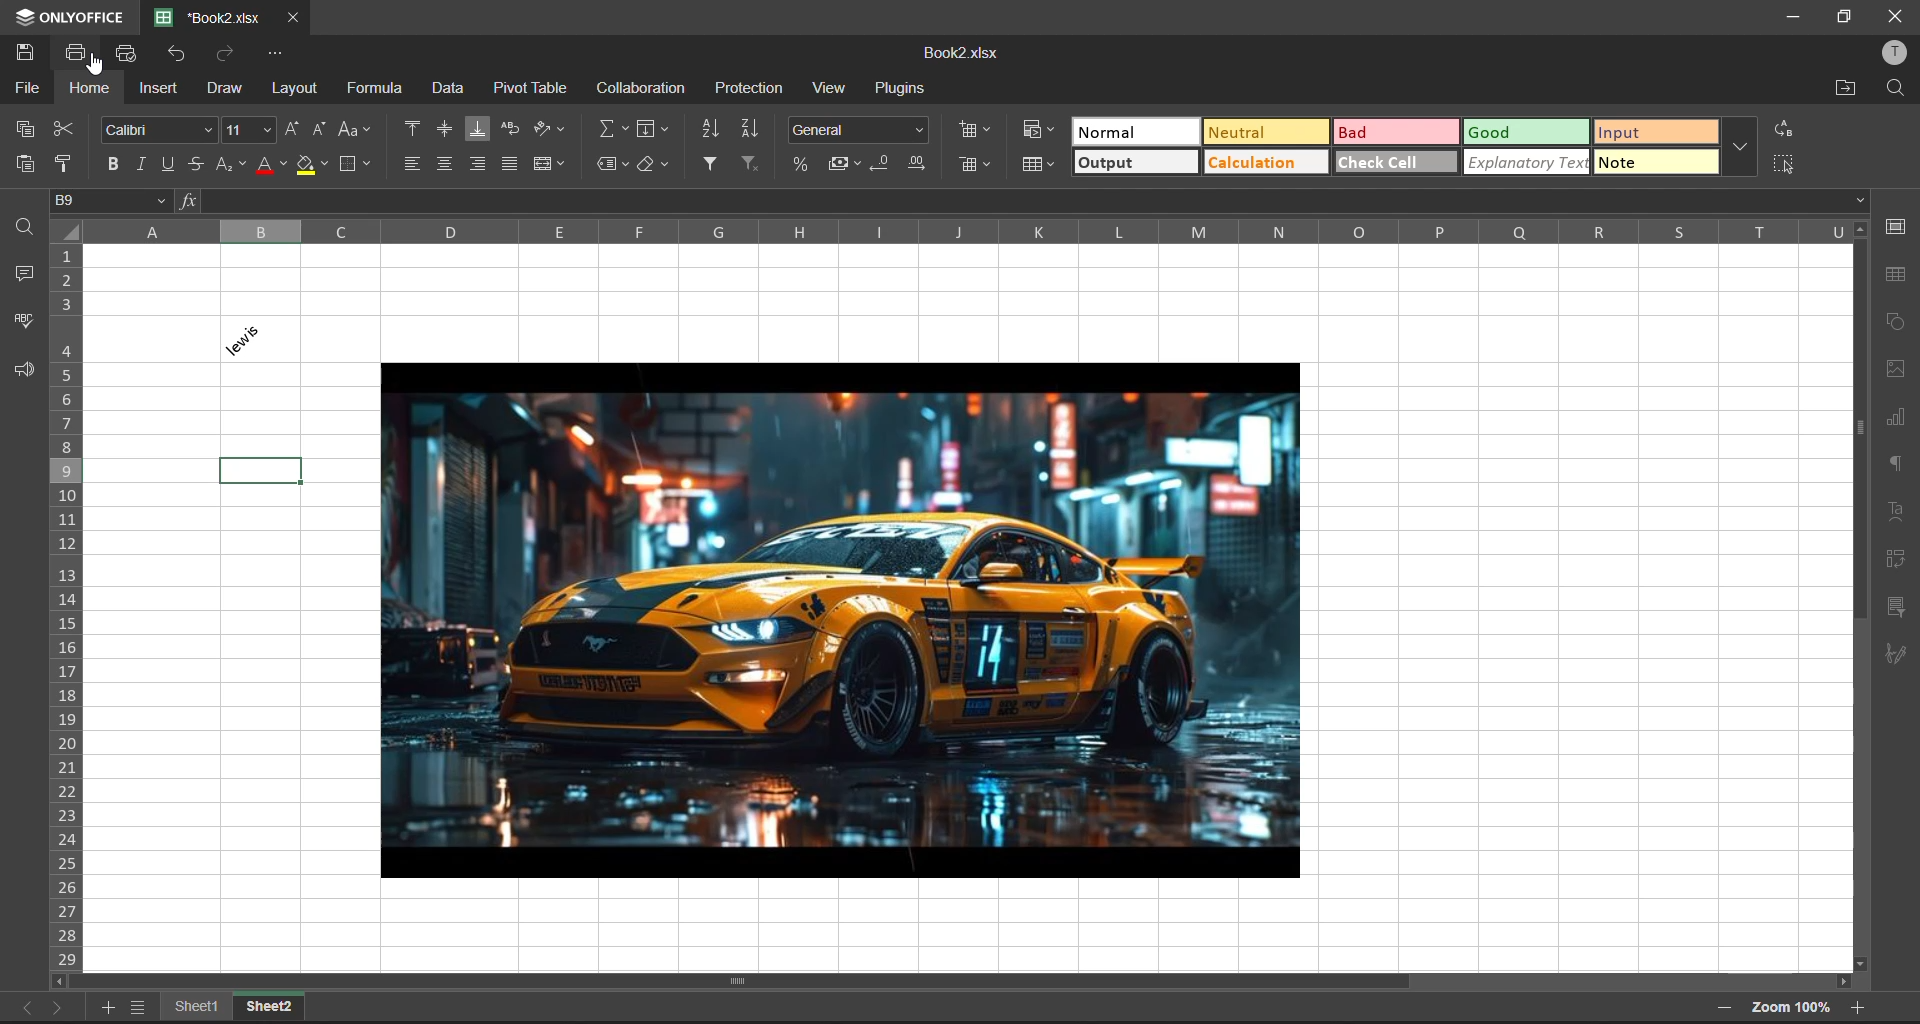 The image size is (1920, 1024). I want to click on align middle, so click(447, 130).